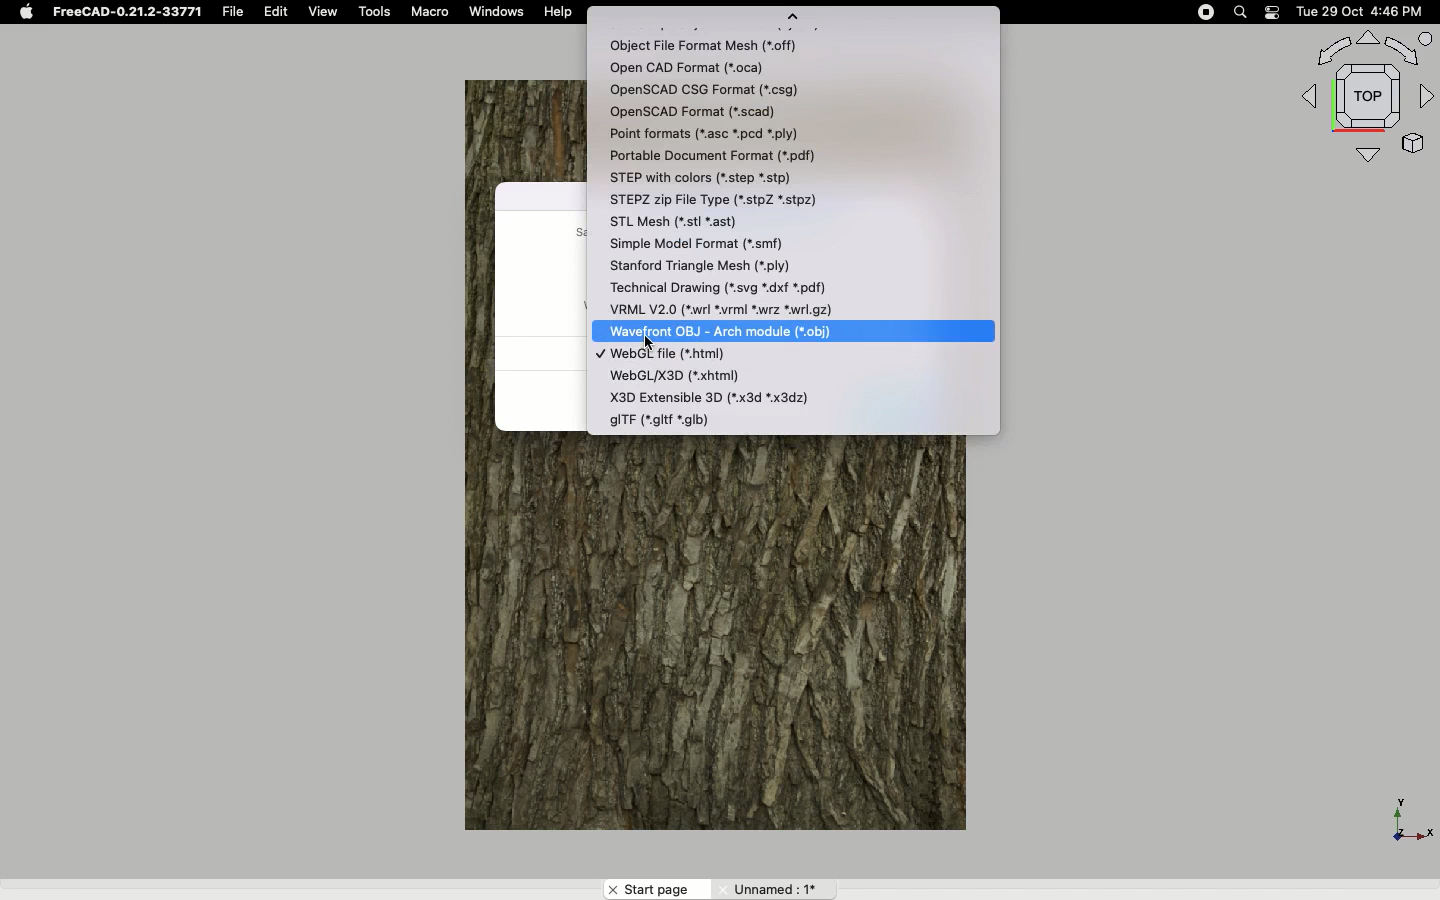 Image resolution: width=1440 pixels, height=900 pixels. Describe the element at coordinates (434, 14) in the screenshot. I see `Macro` at that location.